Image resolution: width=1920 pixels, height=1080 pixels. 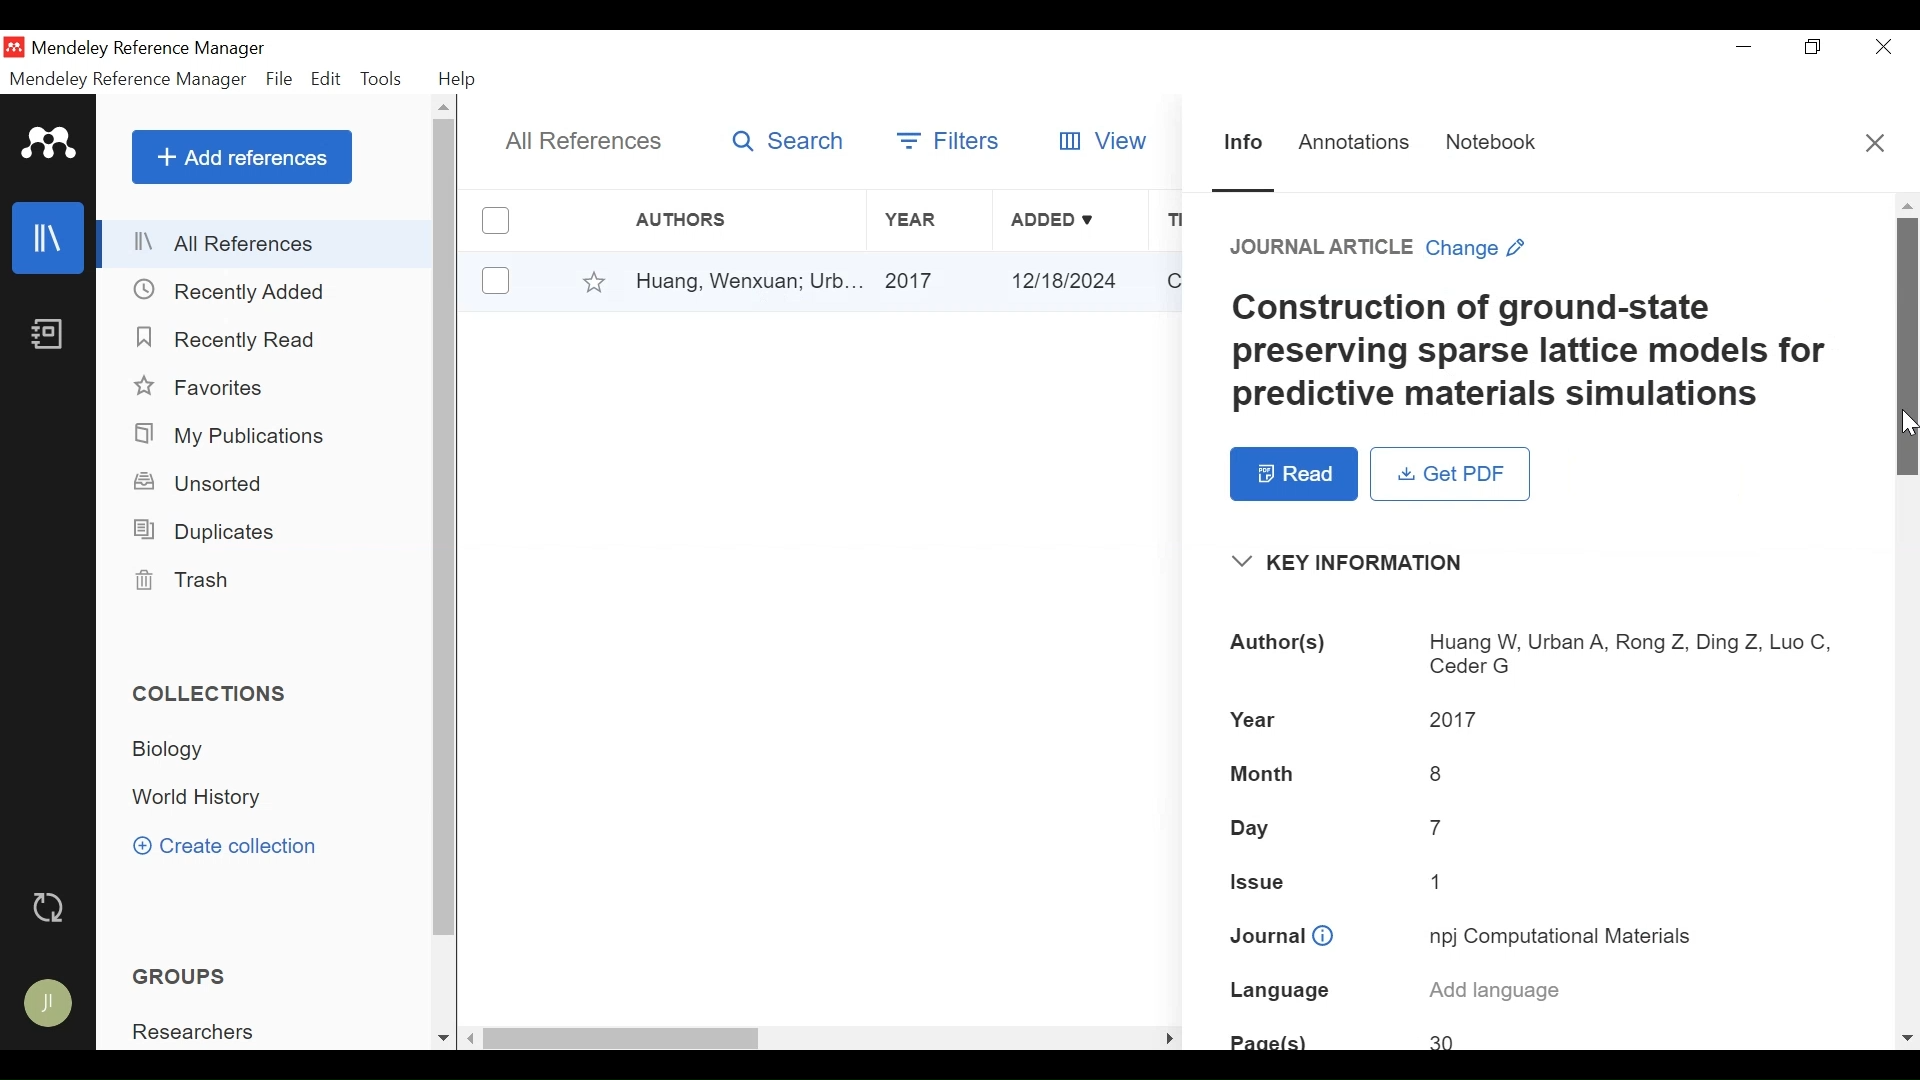 What do you see at coordinates (1496, 990) in the screenshot?
I see `Add language` at bounding box center [1496, 990].